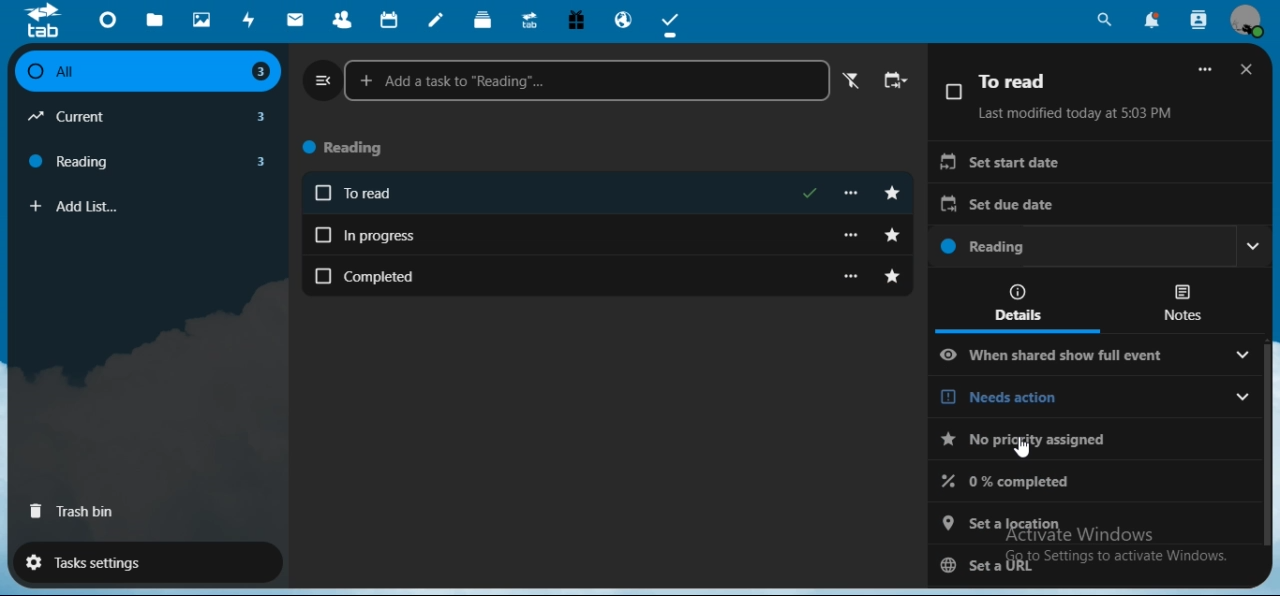 The width and height of the screenshot is (1280, 596). Describe the element at coordinates (1086, 563) in the screenshot. I see `Set a URL` at that location.